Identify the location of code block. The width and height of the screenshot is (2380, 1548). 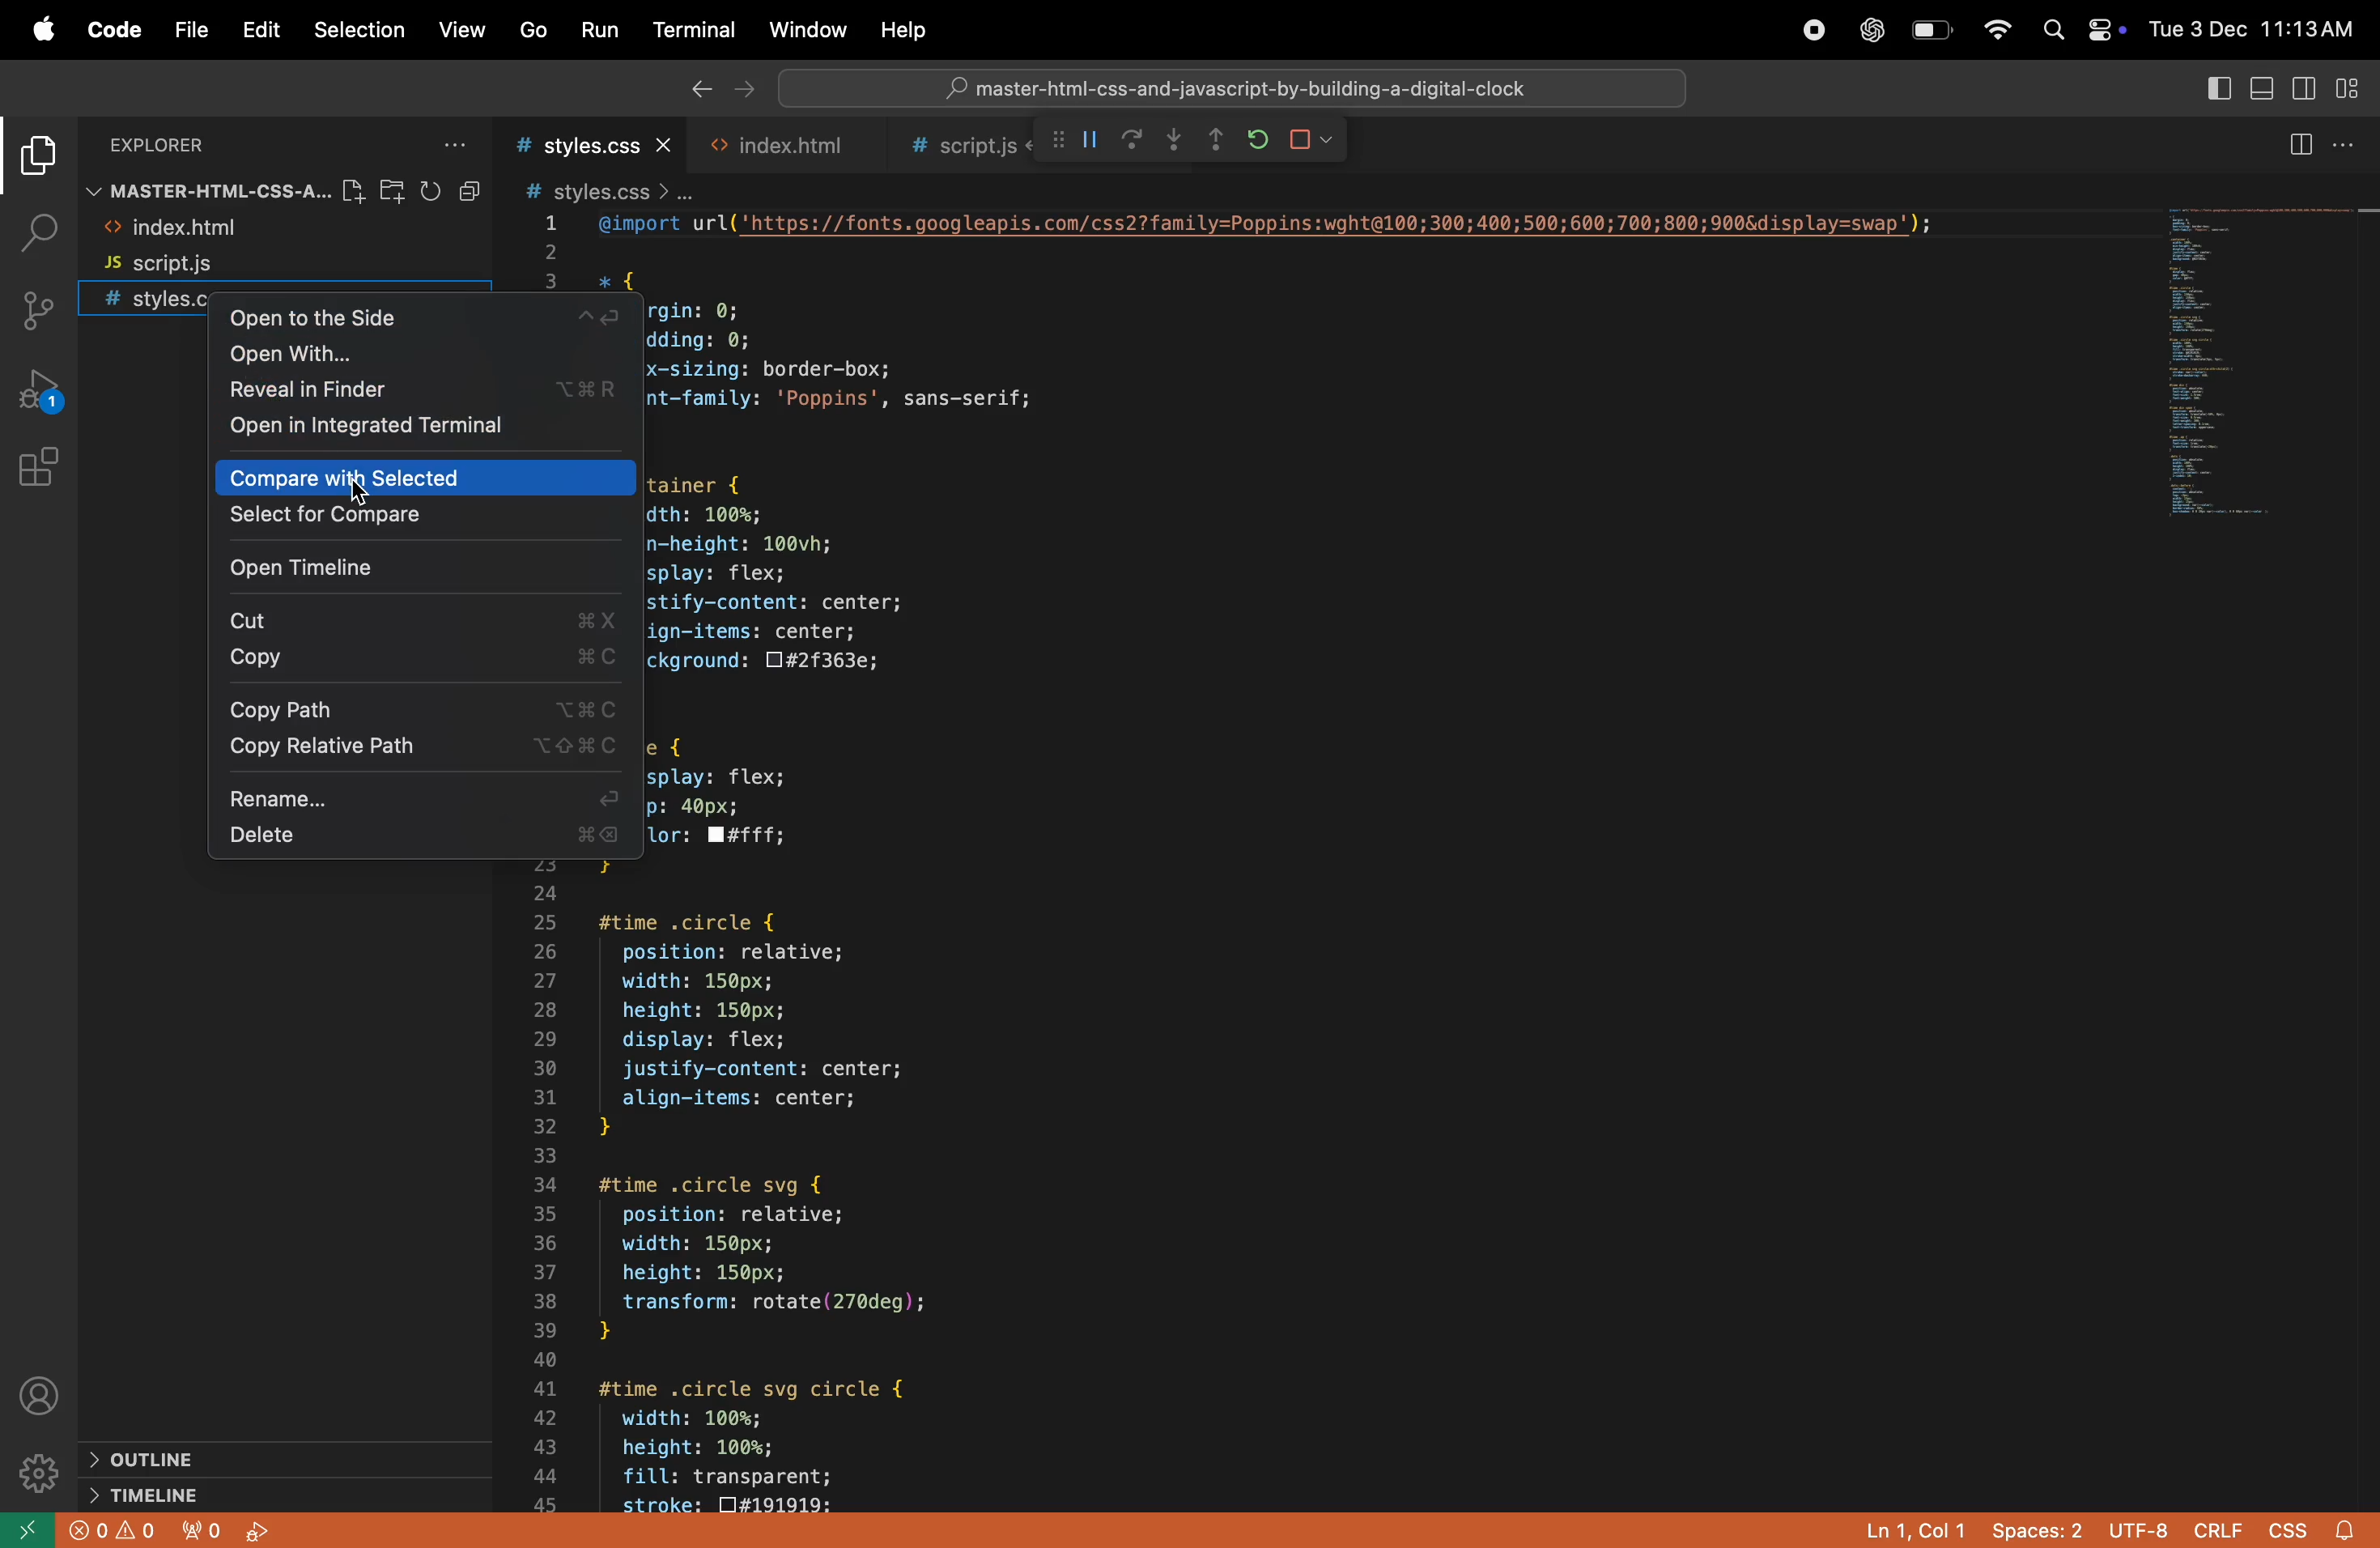
(1373, 862).